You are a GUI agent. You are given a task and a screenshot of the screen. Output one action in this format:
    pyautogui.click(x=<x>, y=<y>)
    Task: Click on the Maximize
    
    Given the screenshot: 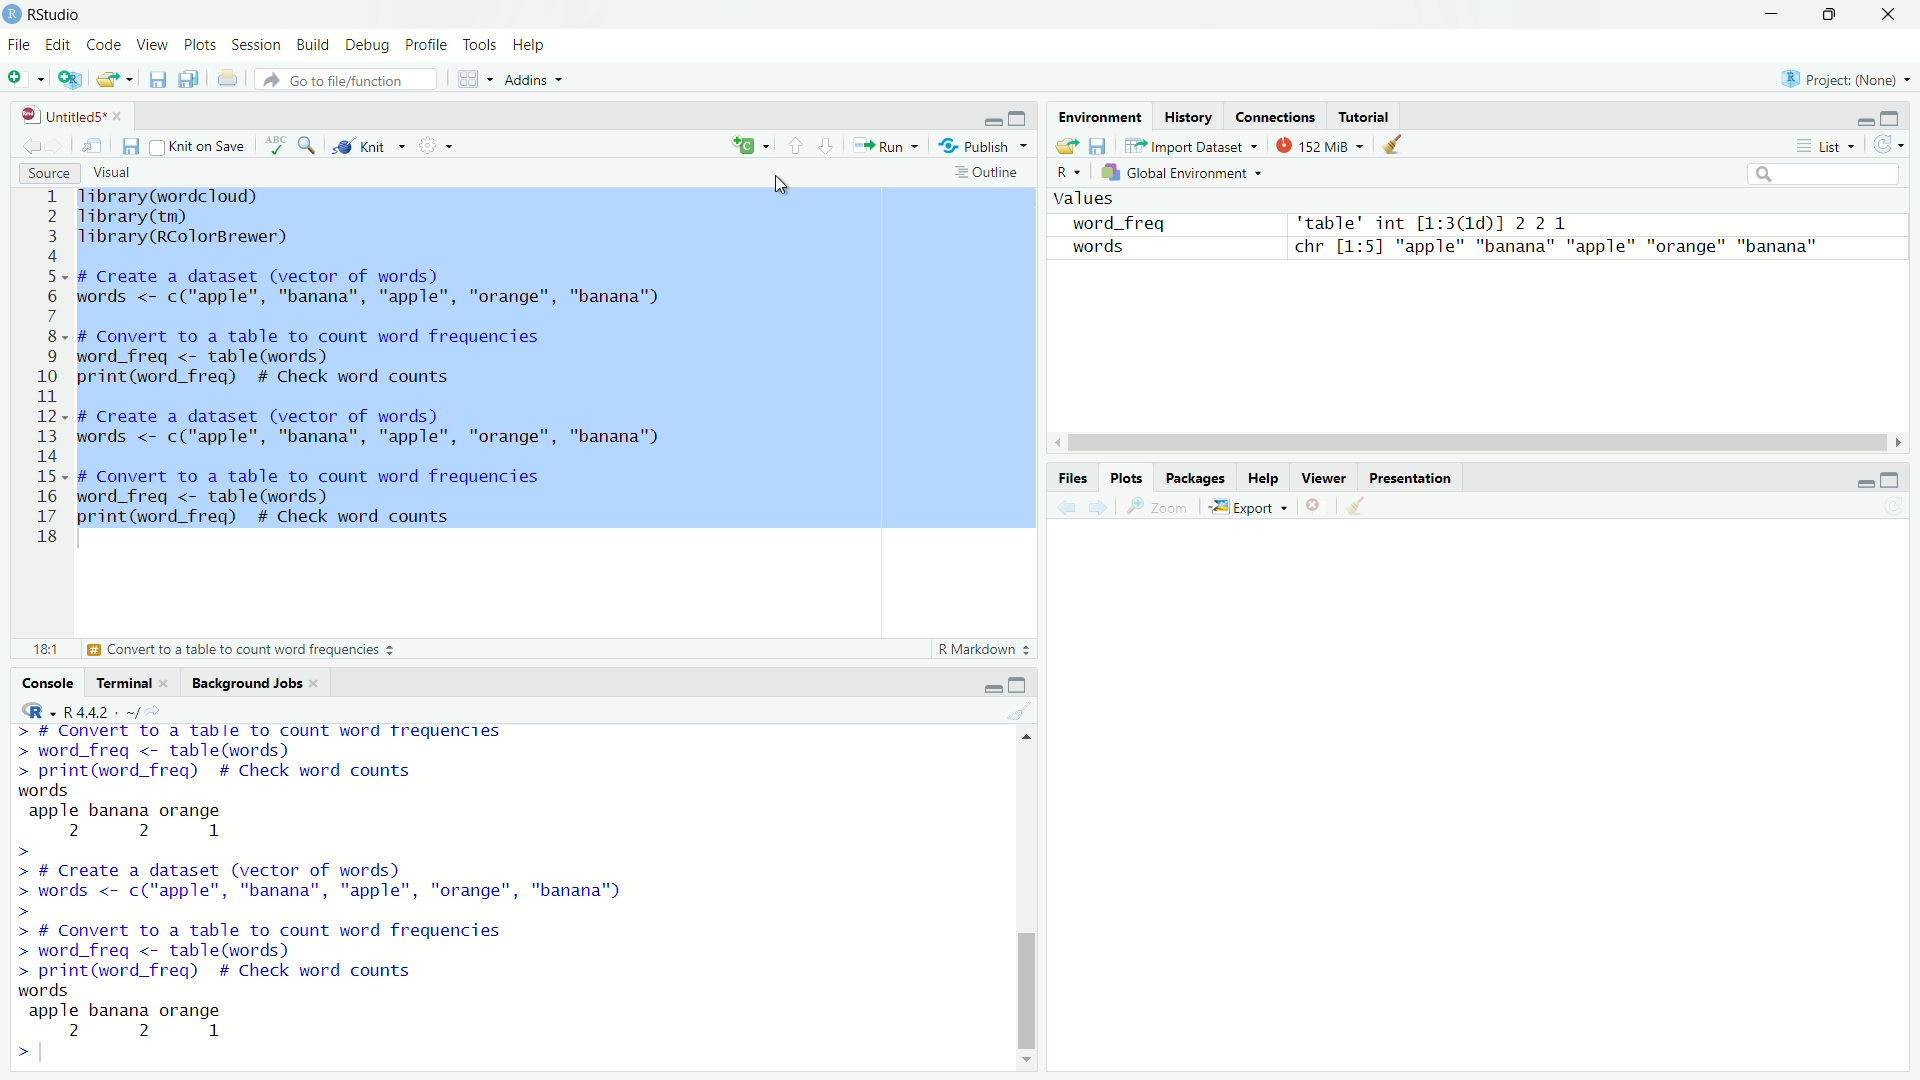 What is the action you would take?
    pyautogui.click(x=1021, y=119)
    